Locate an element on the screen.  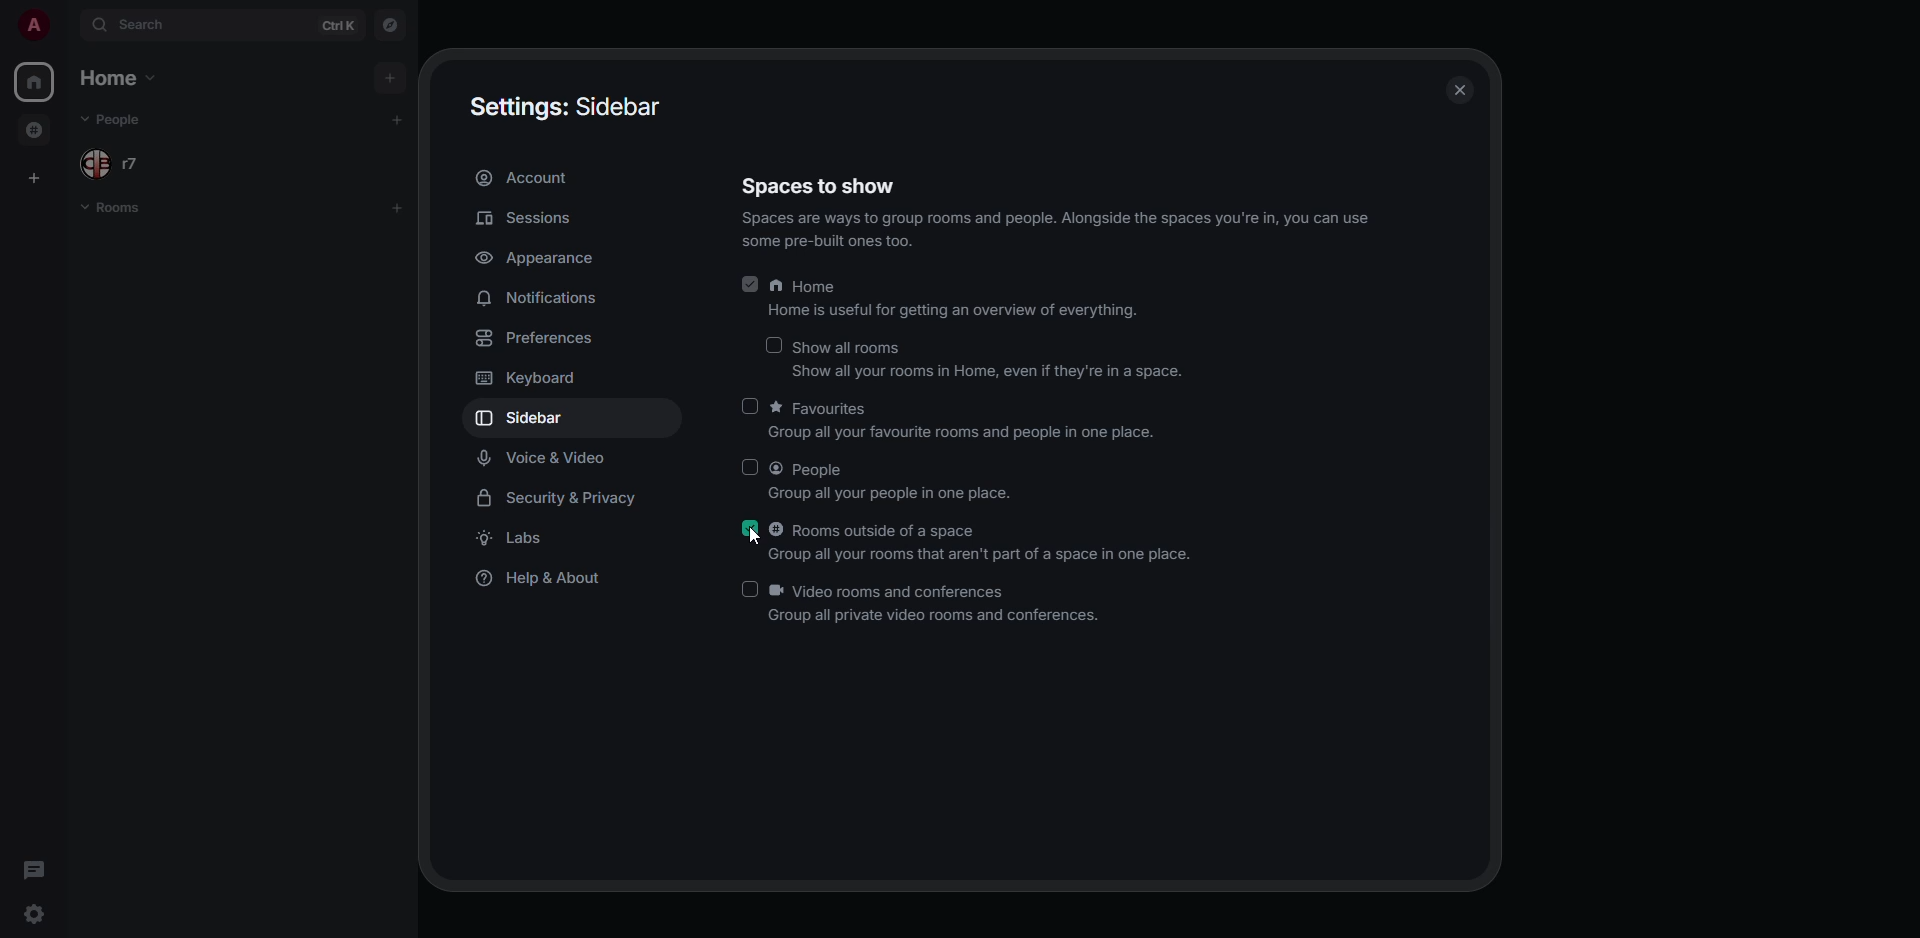
 Favourites Group all your favourite rooms and people in one place. is located at coordinates (964, 419).